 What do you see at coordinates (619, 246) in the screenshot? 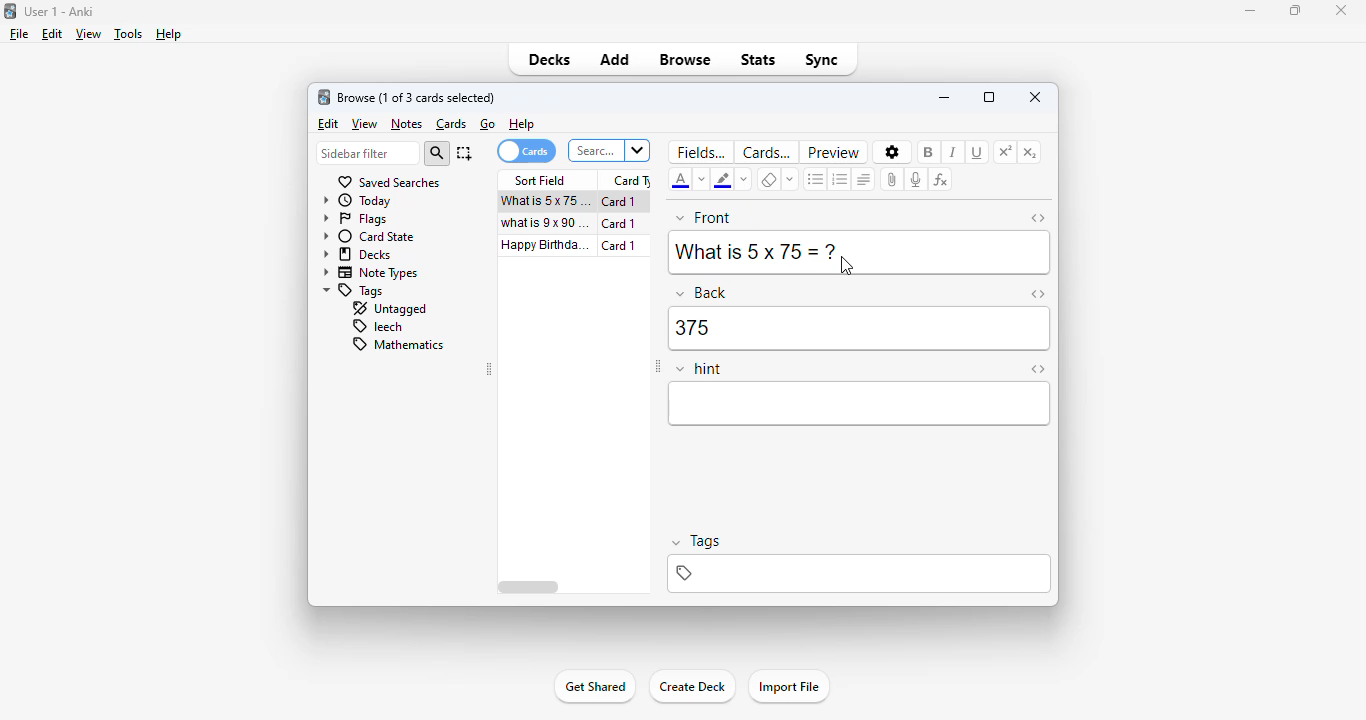
I see `card 1` at bounding box center [619, 246].